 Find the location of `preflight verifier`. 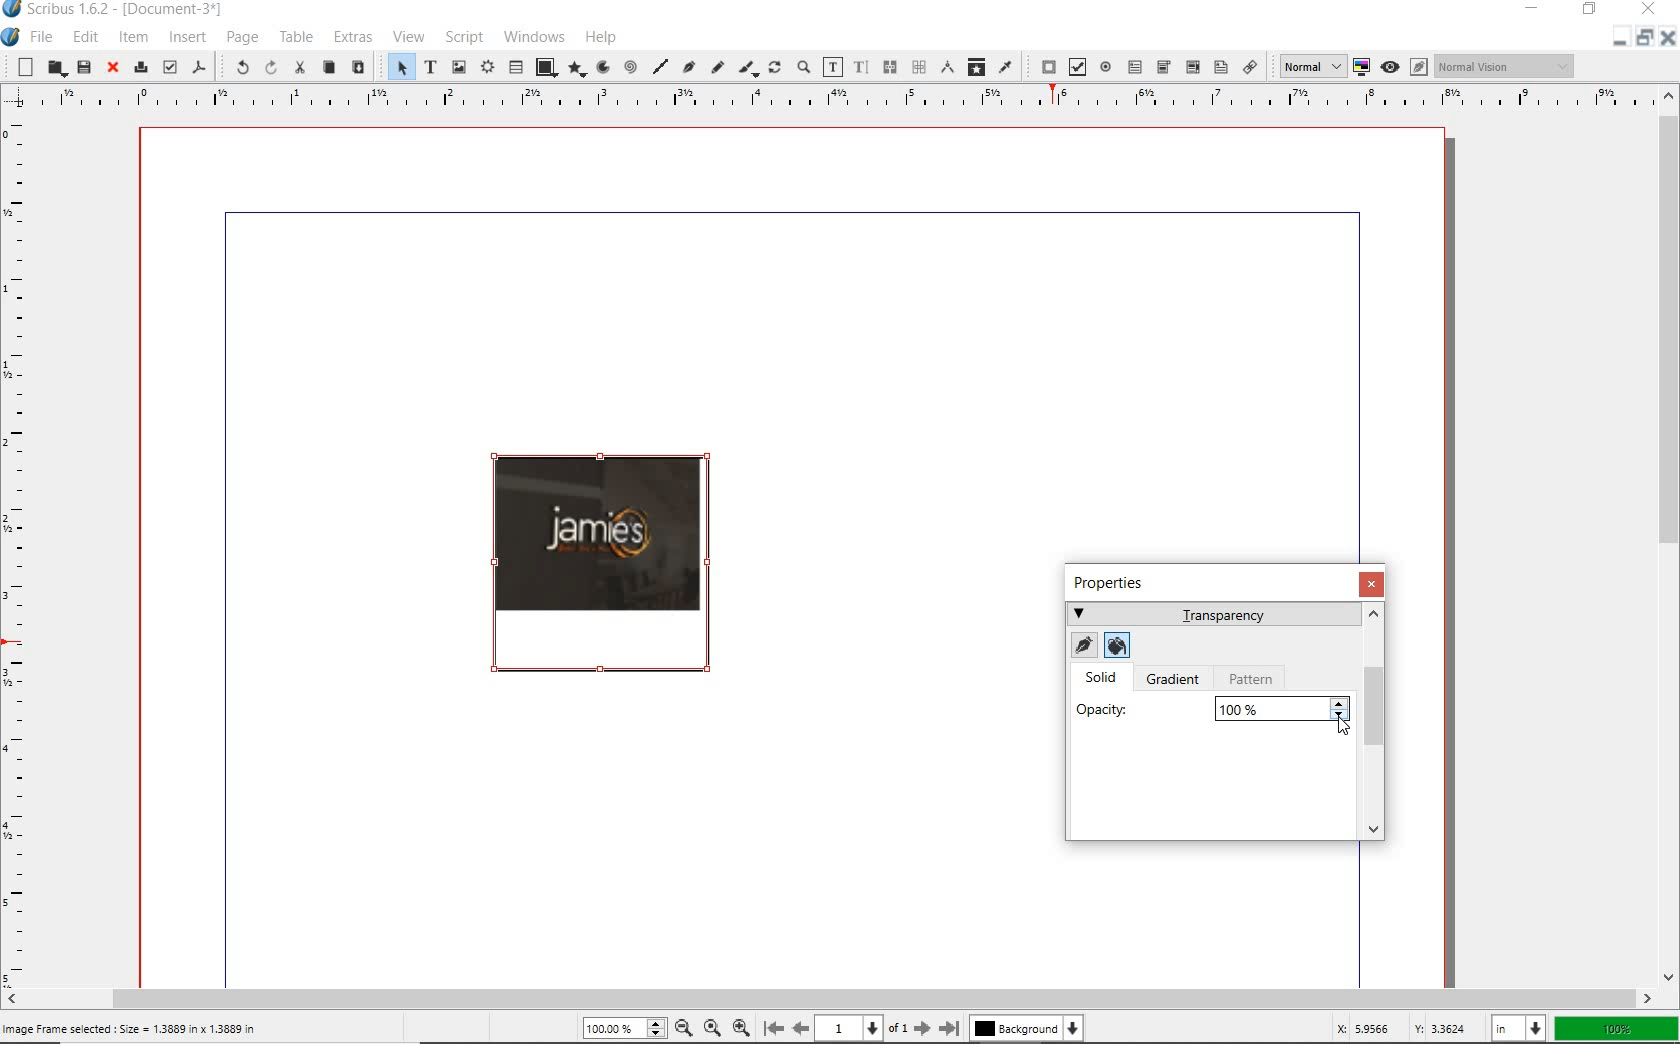

preflight verifier is located at coordinates (168, 66).